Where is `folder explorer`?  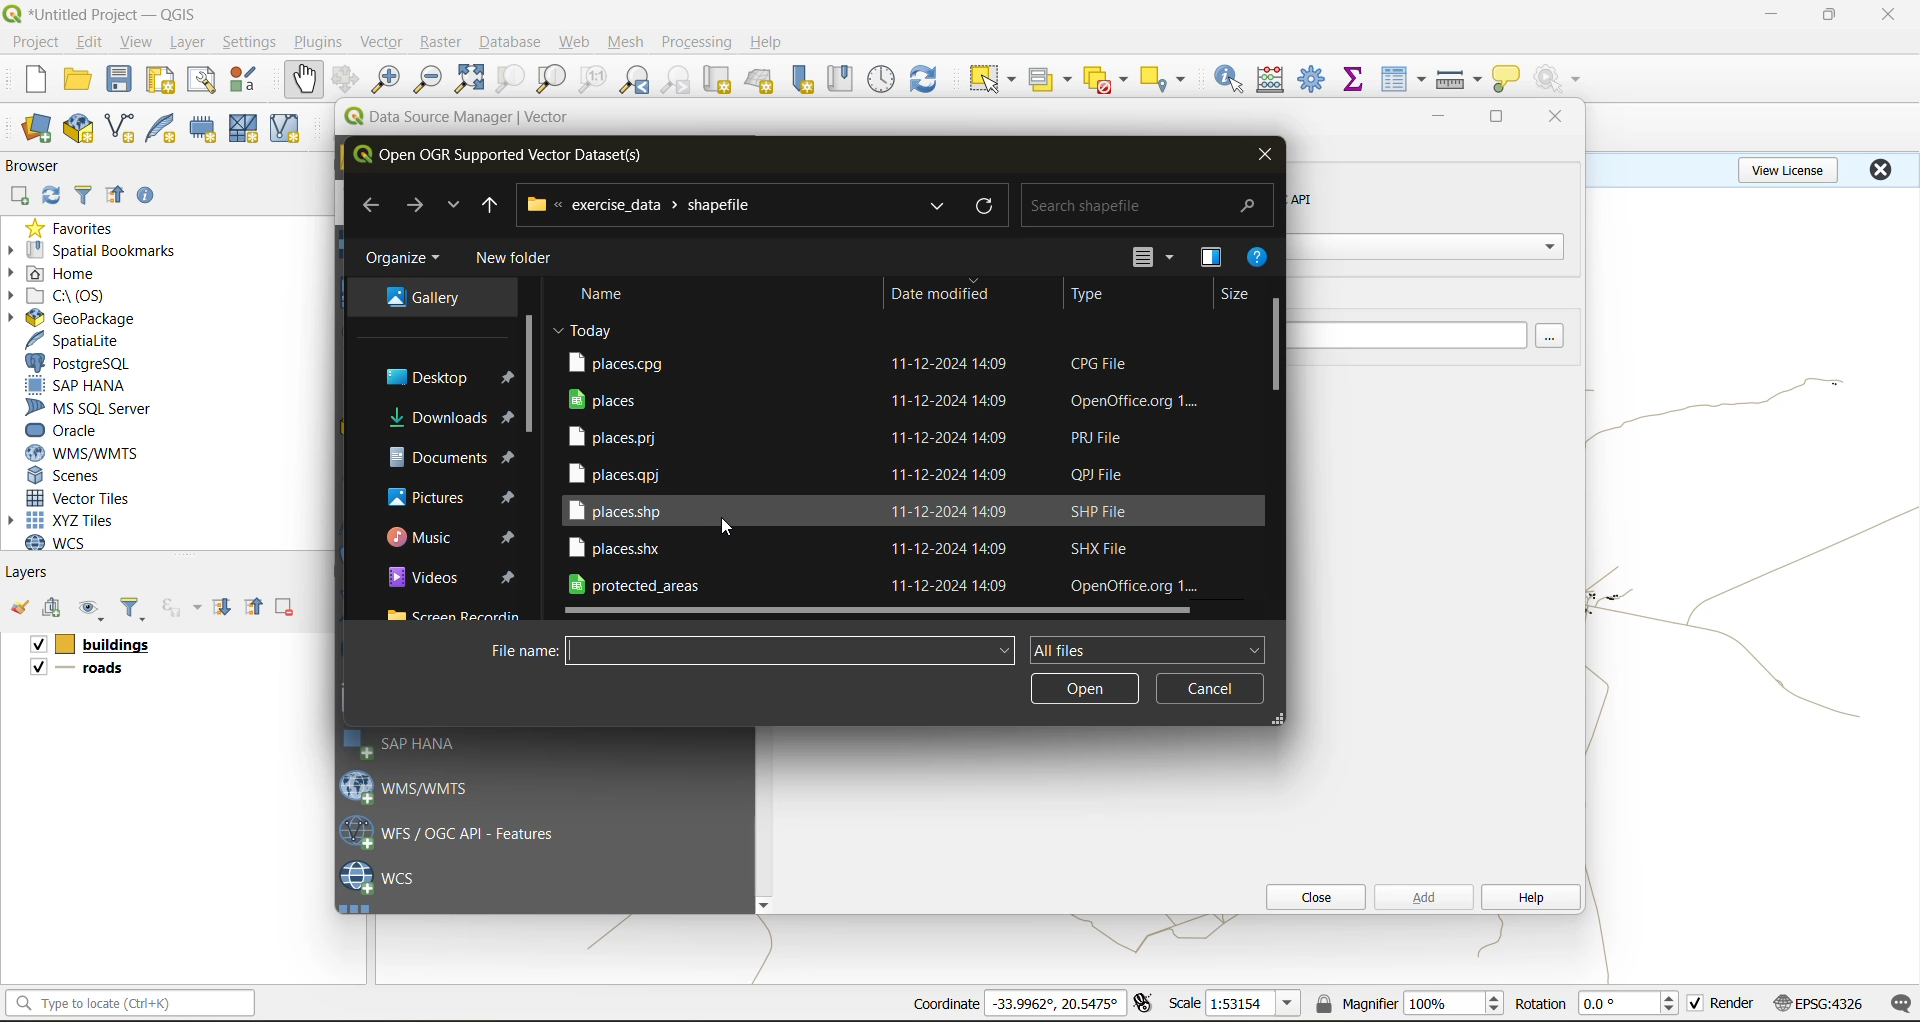 folder explorer is located at coordinates (452, 496).